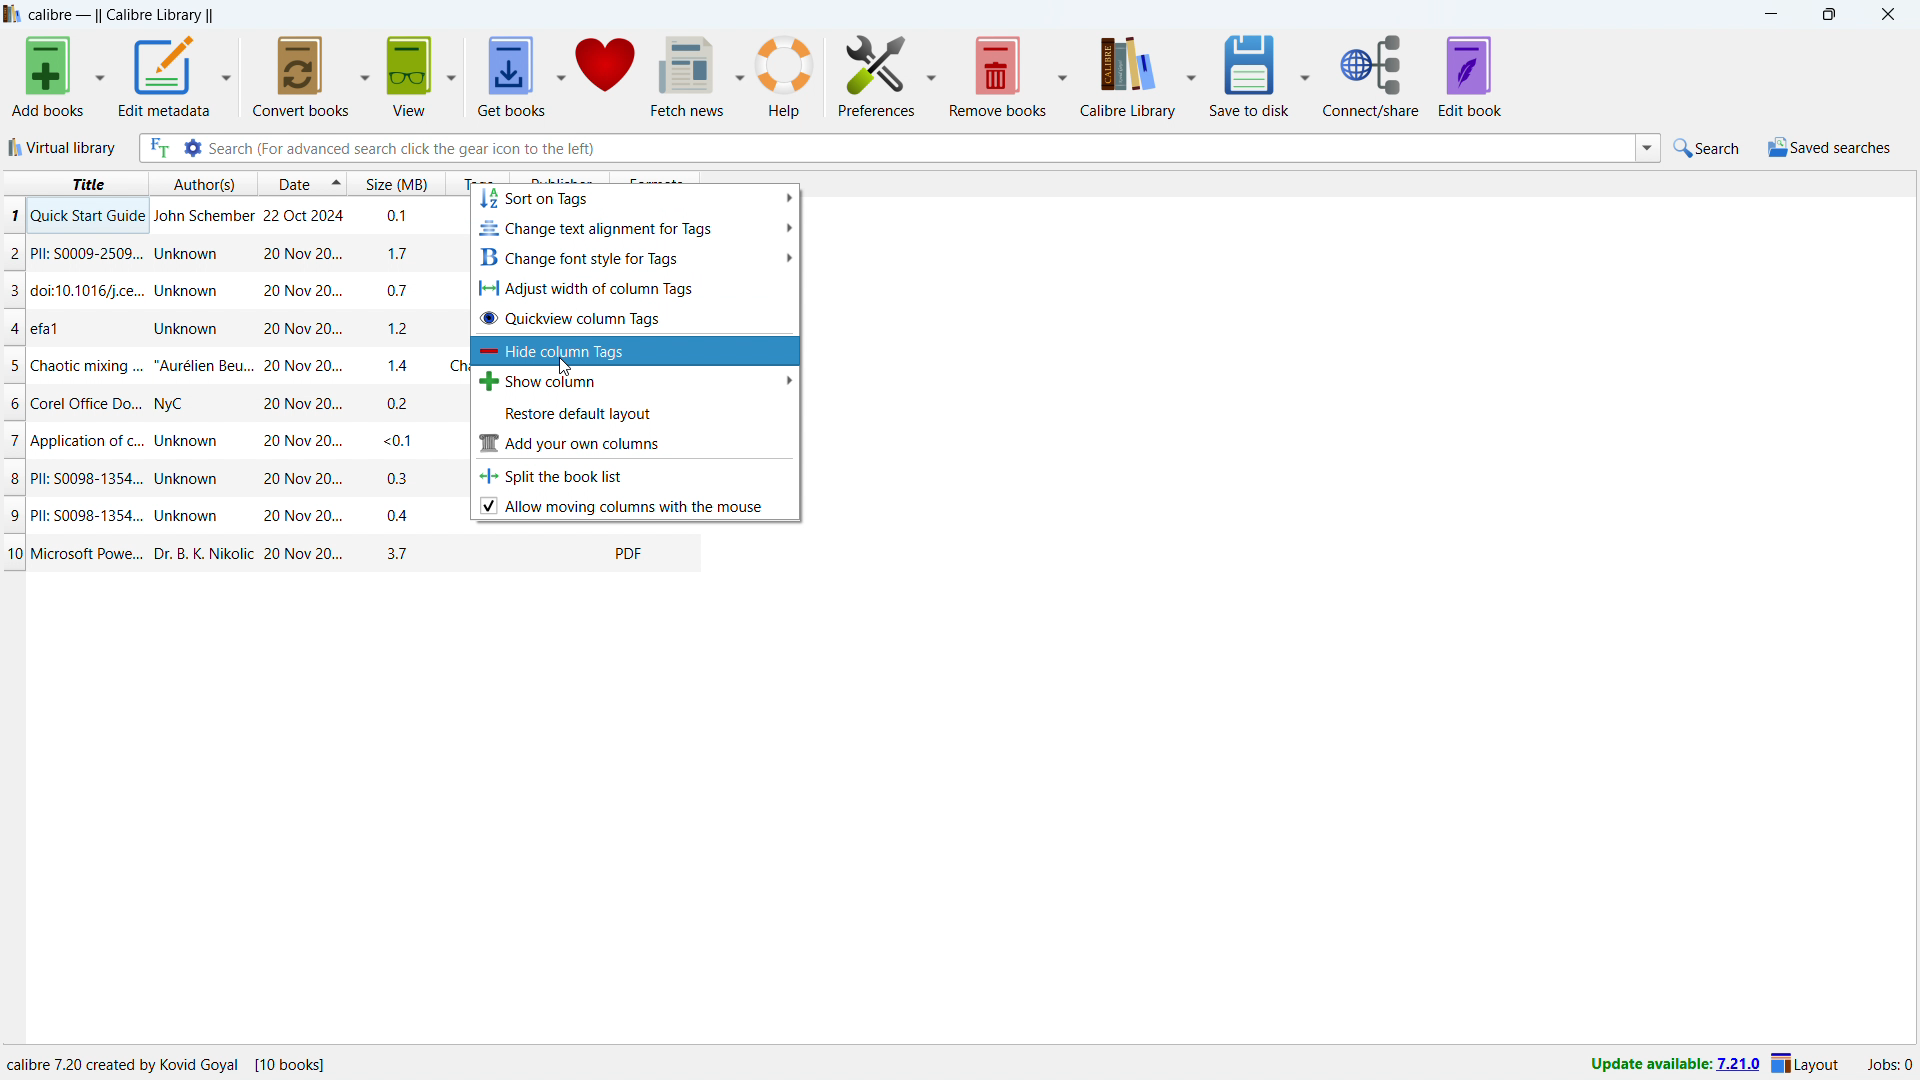 The width and height of the screenshot is (1920, 1080). Describe the element at coordinates (637, 226) in the screenshot. I see `change text alignment for tags` at that location.